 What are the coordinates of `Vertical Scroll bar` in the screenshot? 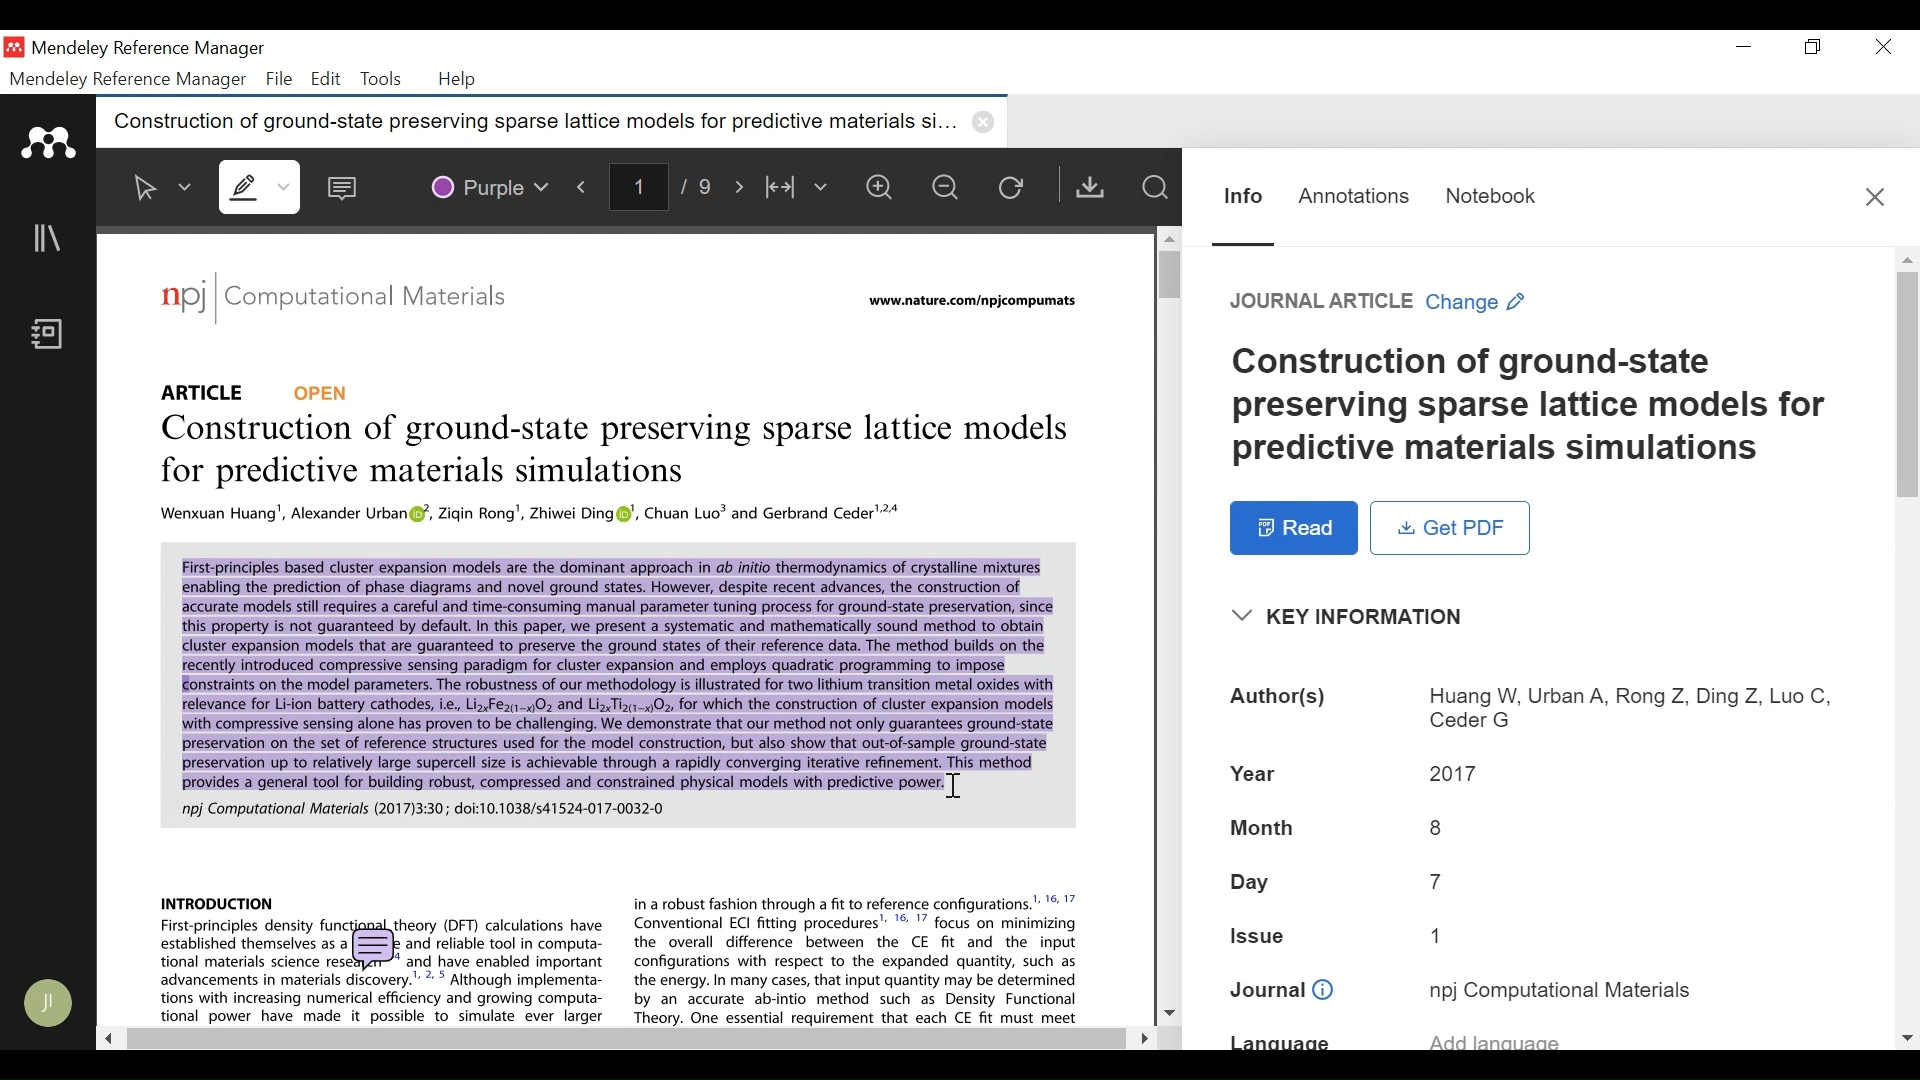 It's located at (1908, 383).